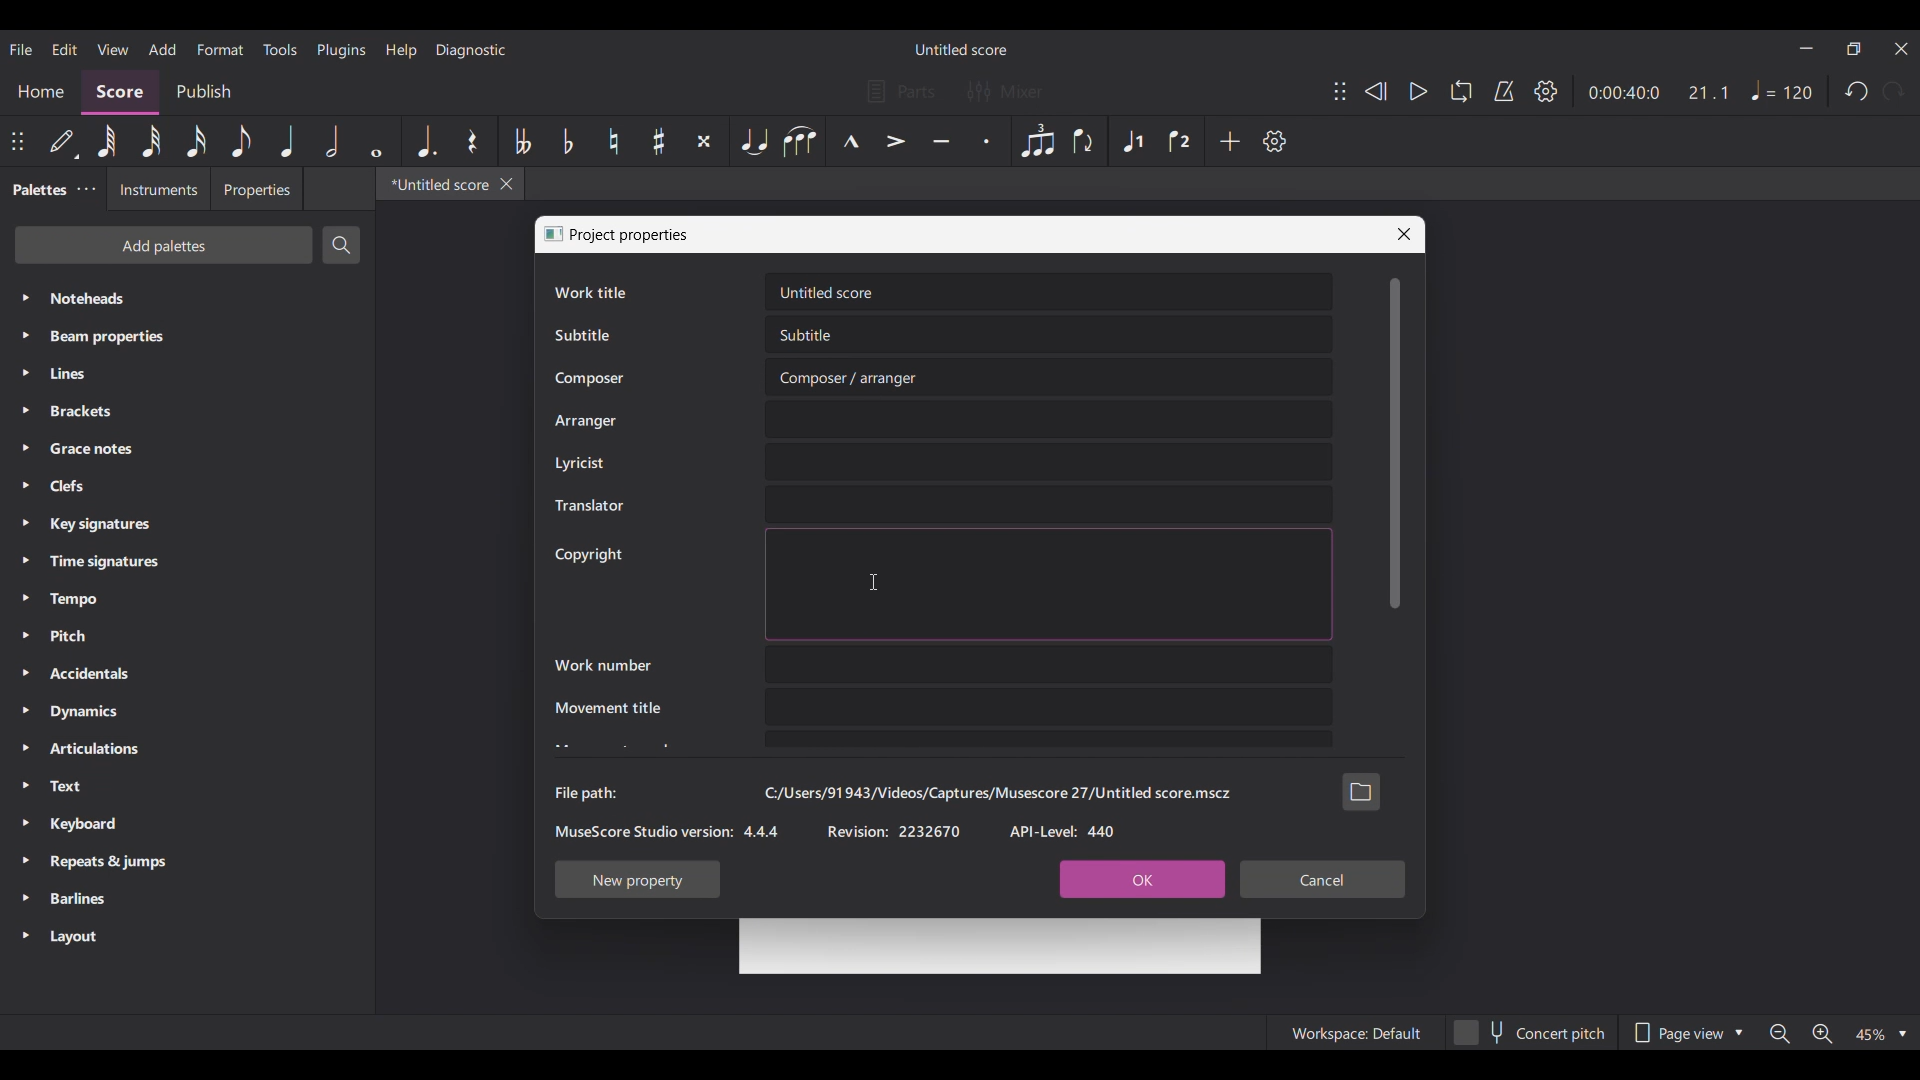 Image resolution: width=1920 pixels, height=1080 pixels. Describe the element at coordinates (1048, 292) in the screenshot. I see `Text box for Work title` at that location.